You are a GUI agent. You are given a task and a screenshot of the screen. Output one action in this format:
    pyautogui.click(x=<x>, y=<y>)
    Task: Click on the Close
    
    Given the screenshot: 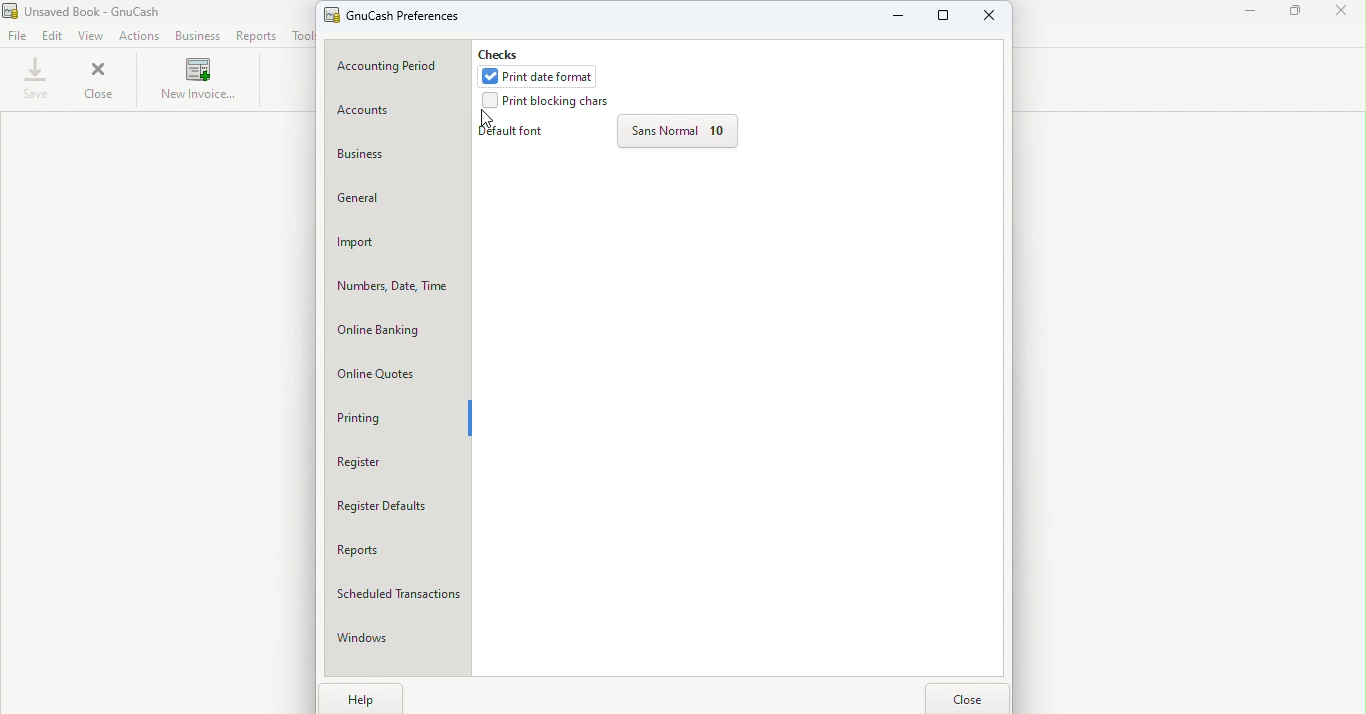 What is the action you would take?
    pyautogui.click(x=1346, y=16)
    